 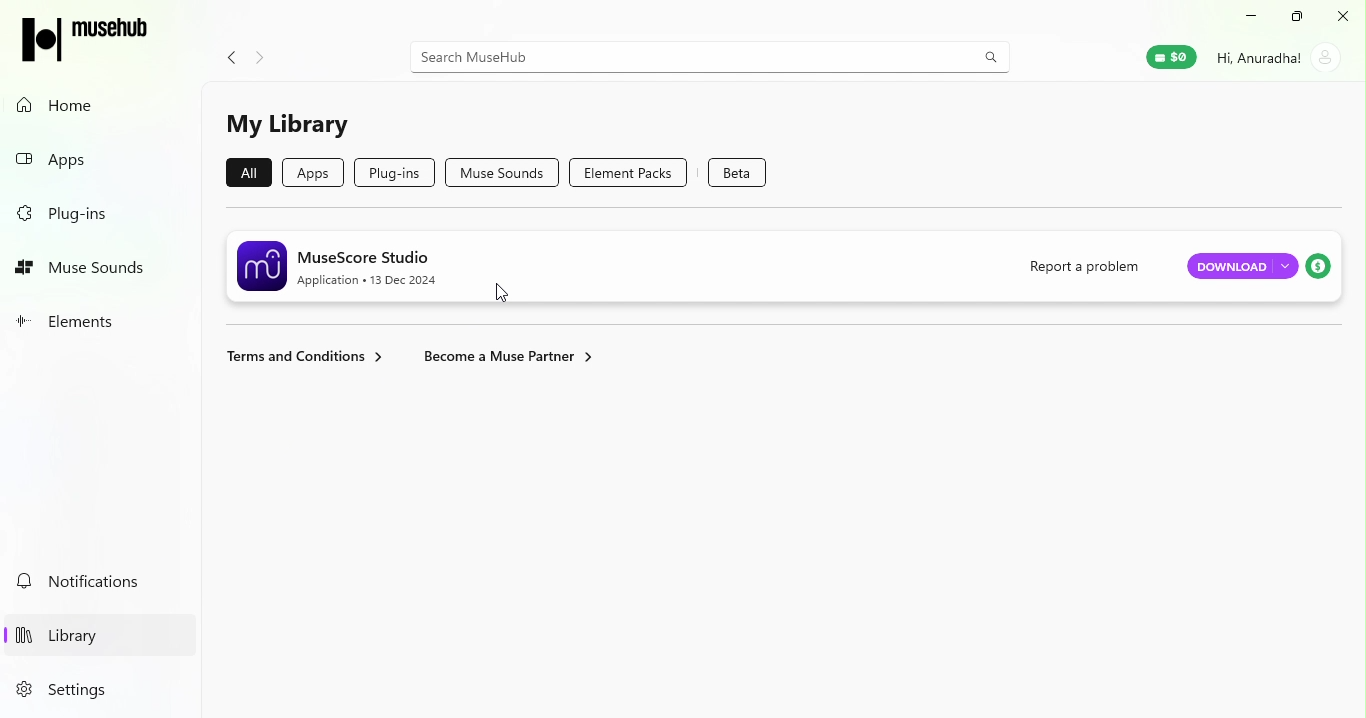 What do you see at coordinates (1281, 59) in the screenshot?
I see `Account` at bounding box center [1281, 59].